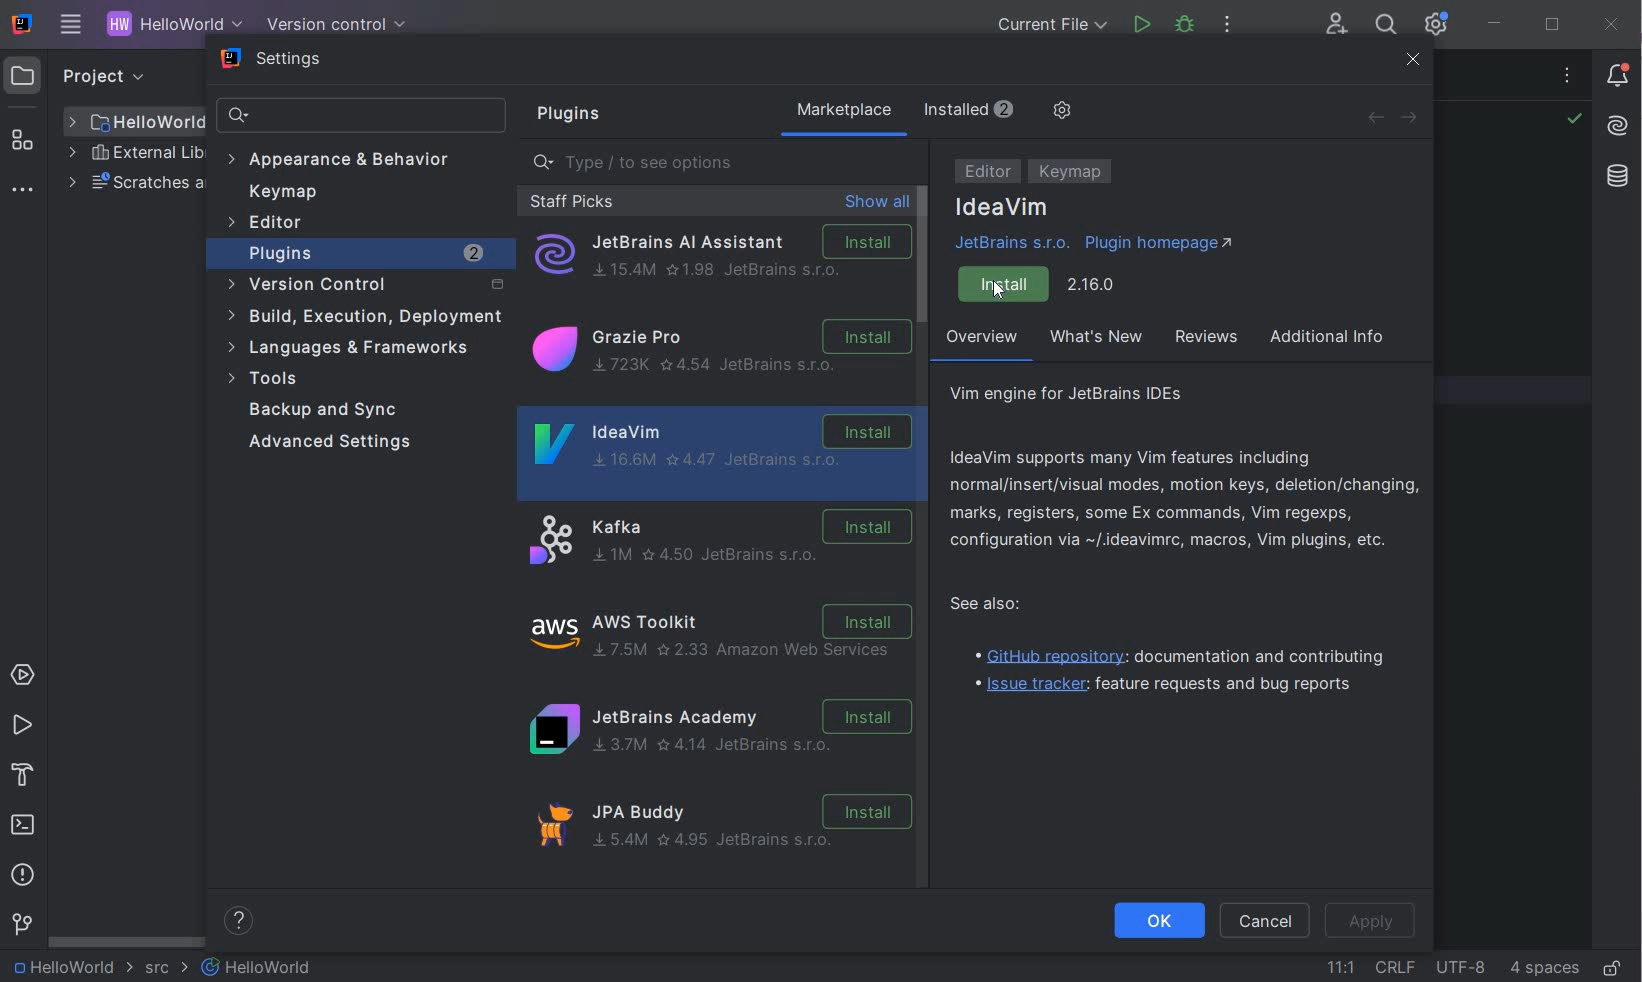 The height and width of the screenshot is (982, 1642). Describe the element at coordinates (1099, 339) in the screenshot. I see `what's new` at that location.